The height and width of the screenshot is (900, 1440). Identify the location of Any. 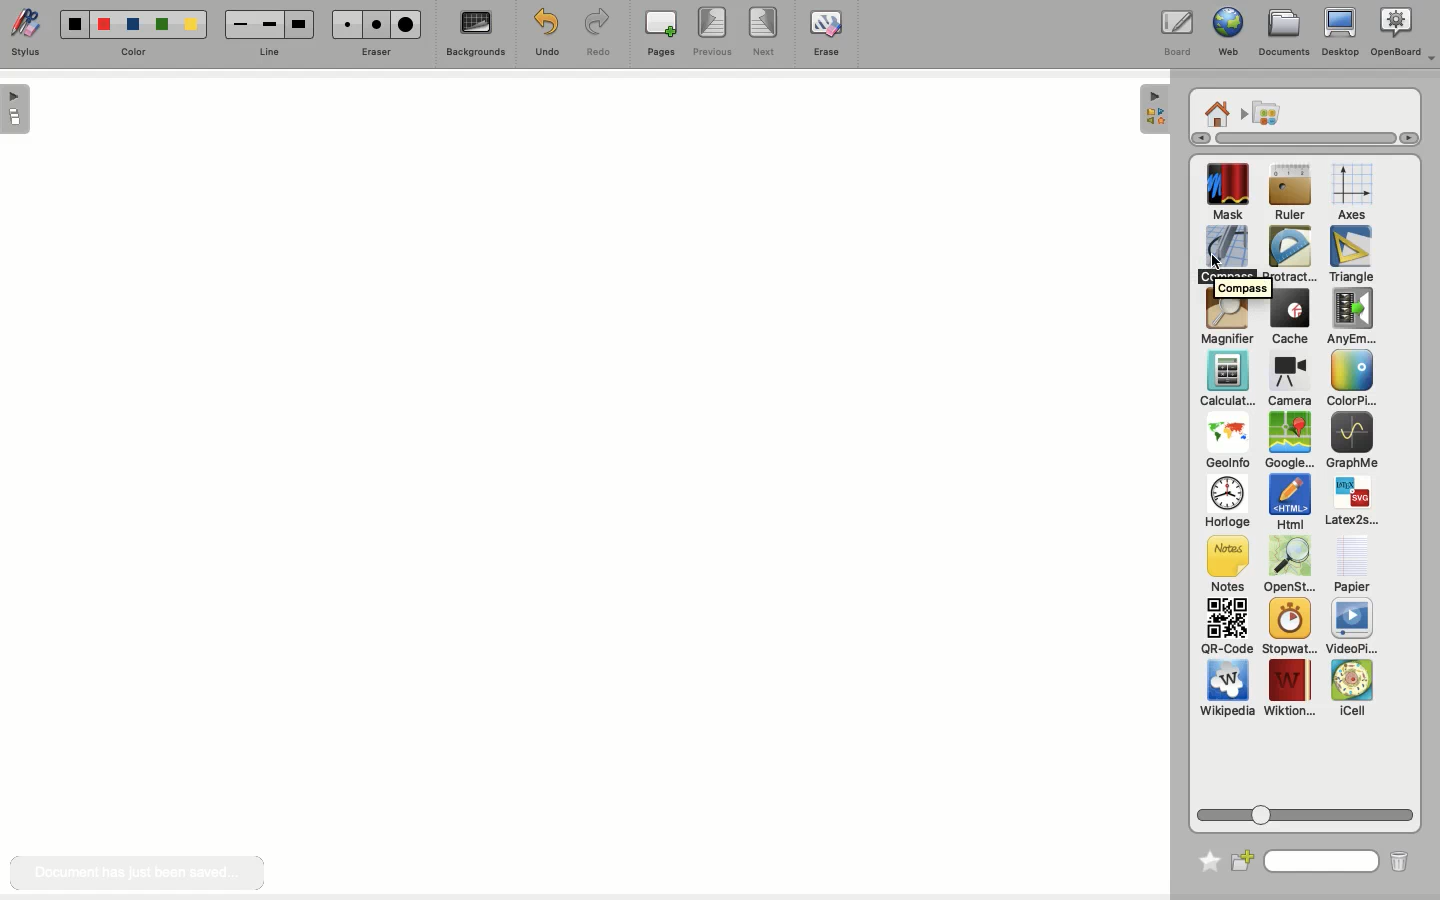
(1351, 317).